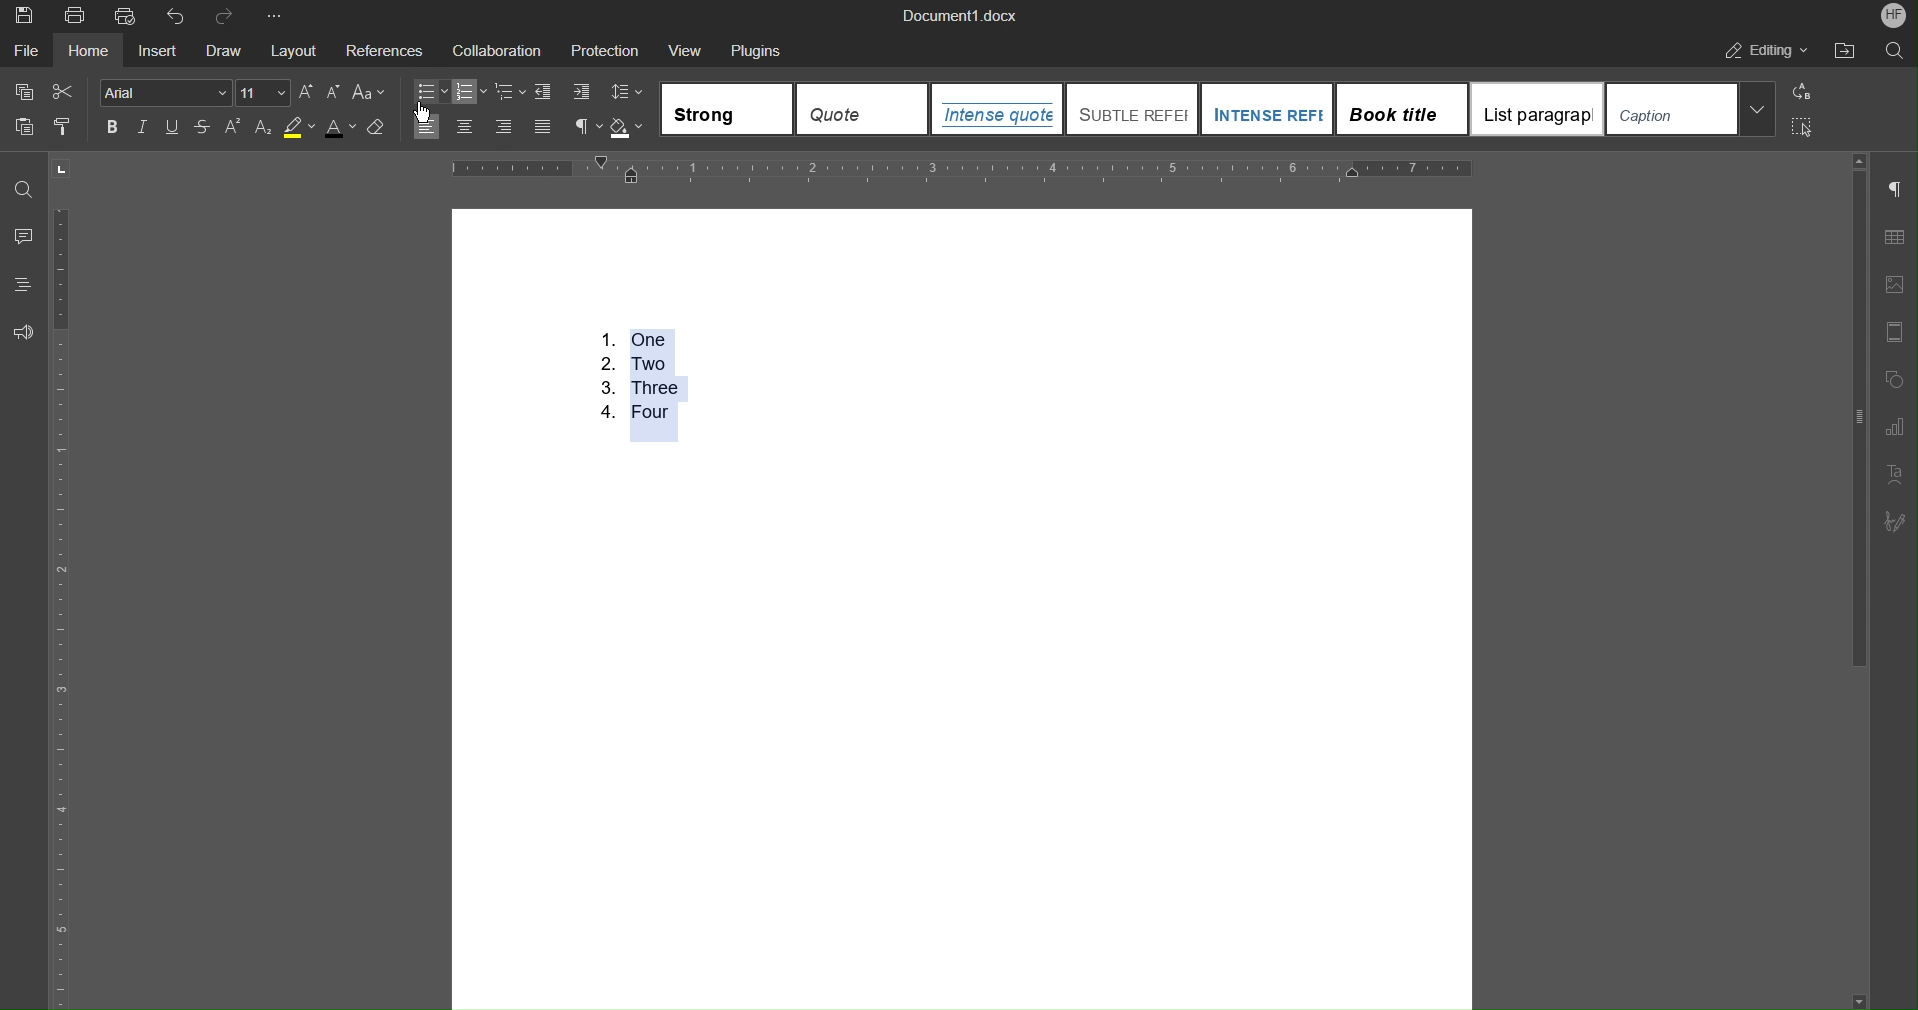 The width and height of the screenshot is (1918, 1010). What do you see at coordinates (1889, 48) in the screenshot?
I see `Search` at bounding box center [1889, 48].